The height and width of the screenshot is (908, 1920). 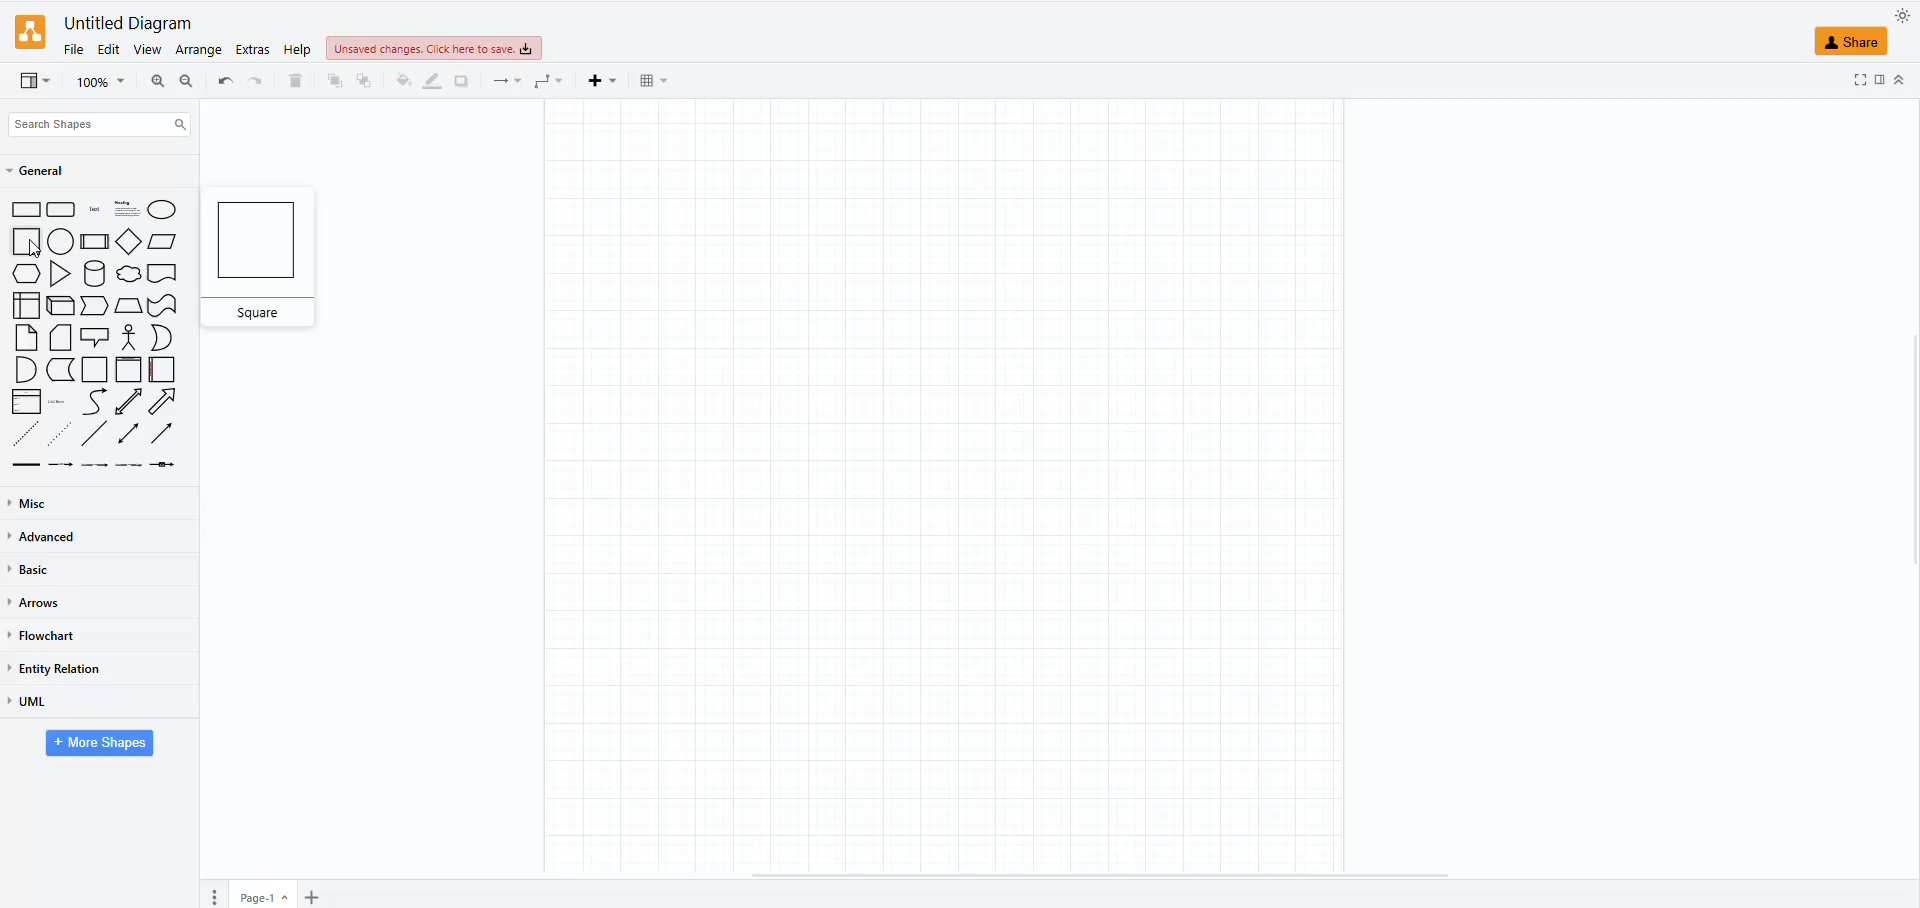 I want to click on insert, so click(x=603, y=79).